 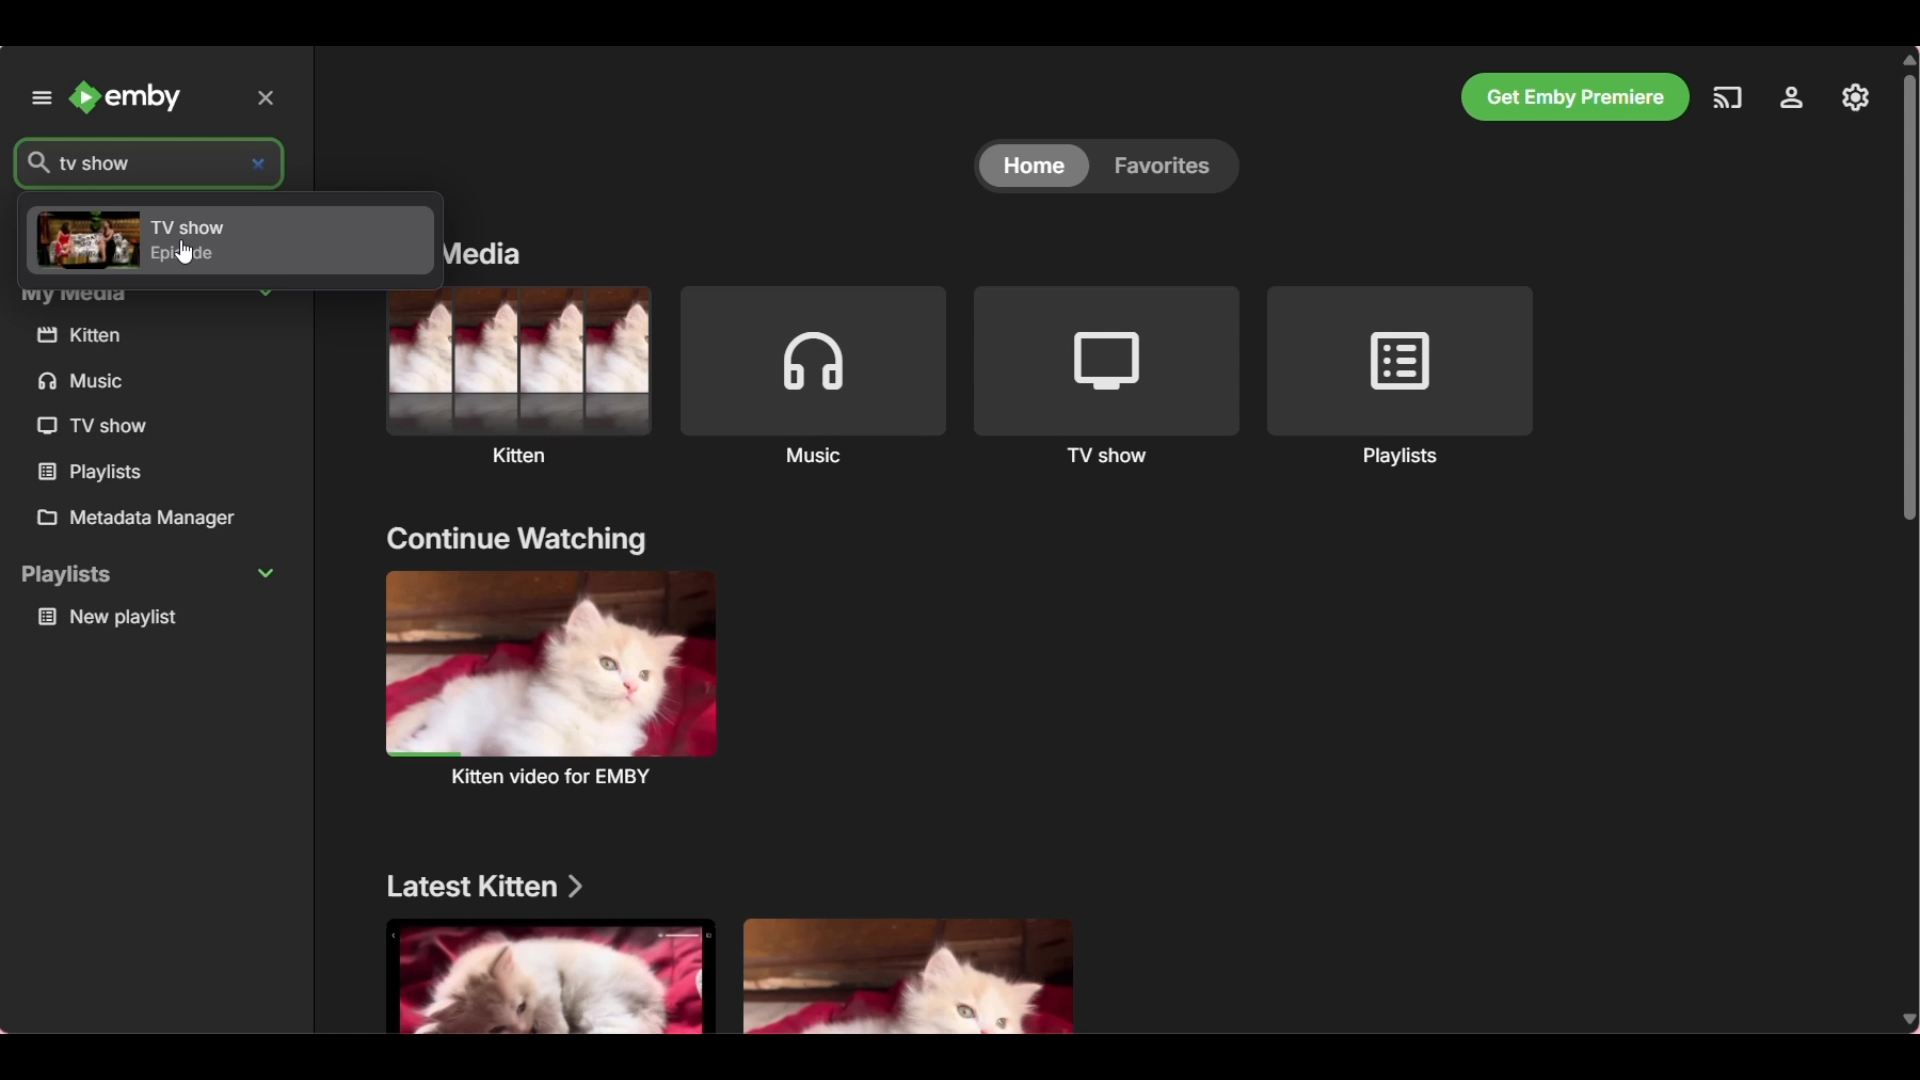 What do you see at coordinates (516, 538) in the screenshot?
I see `continue watching` at bounding box center [516, 538].